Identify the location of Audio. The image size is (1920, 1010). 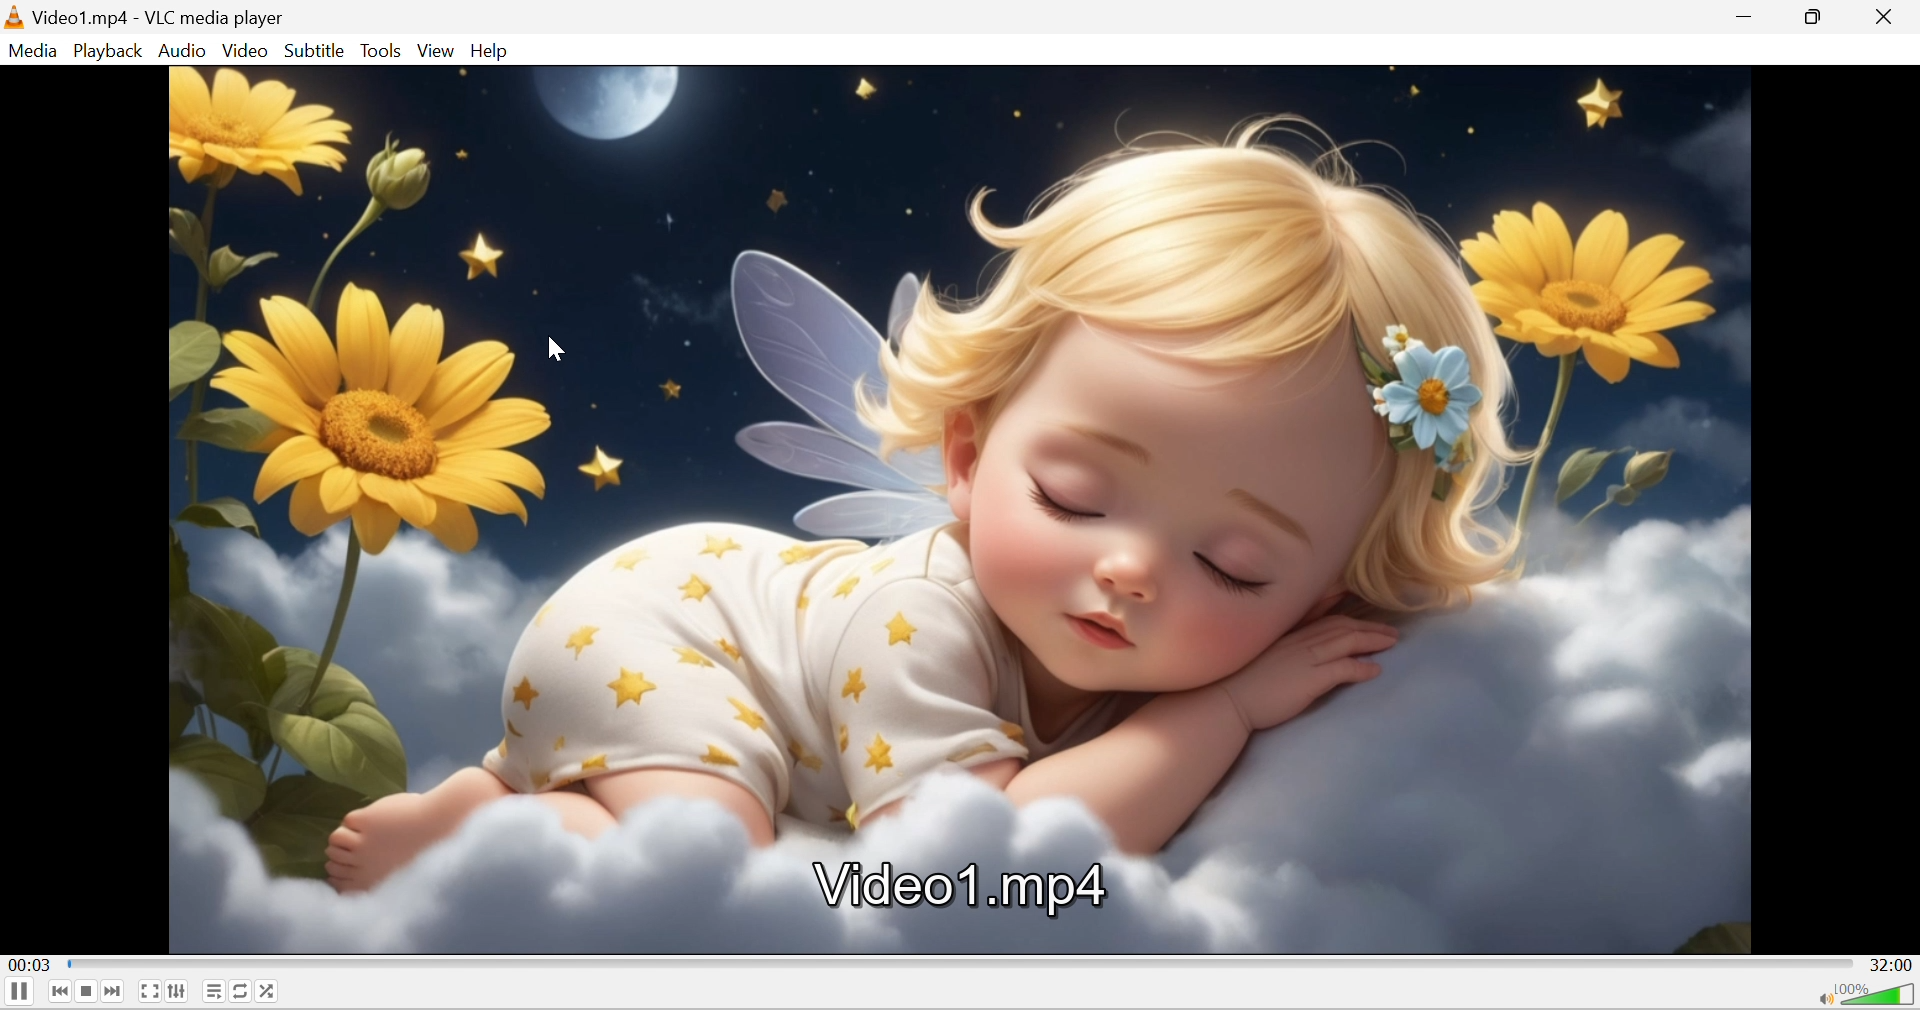
(185, 52).